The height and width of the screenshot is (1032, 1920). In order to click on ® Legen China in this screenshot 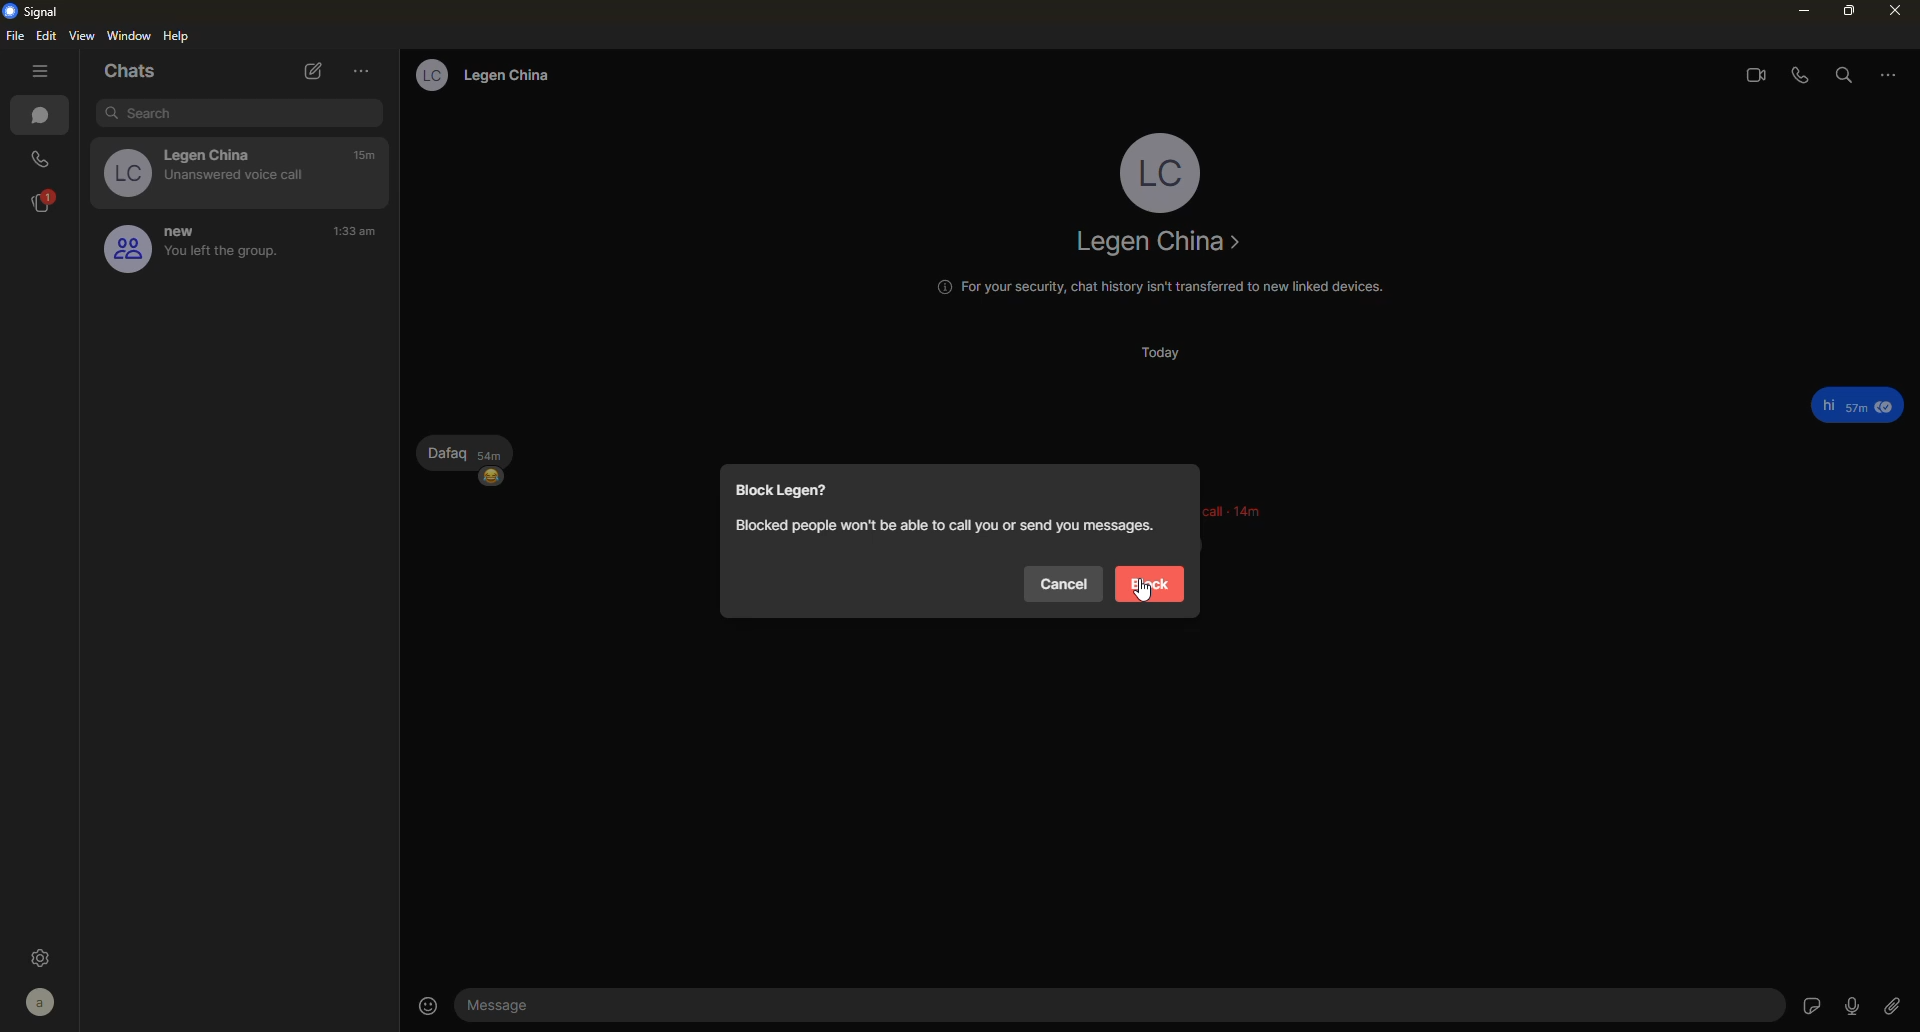, I will do `click(477, 75)`.